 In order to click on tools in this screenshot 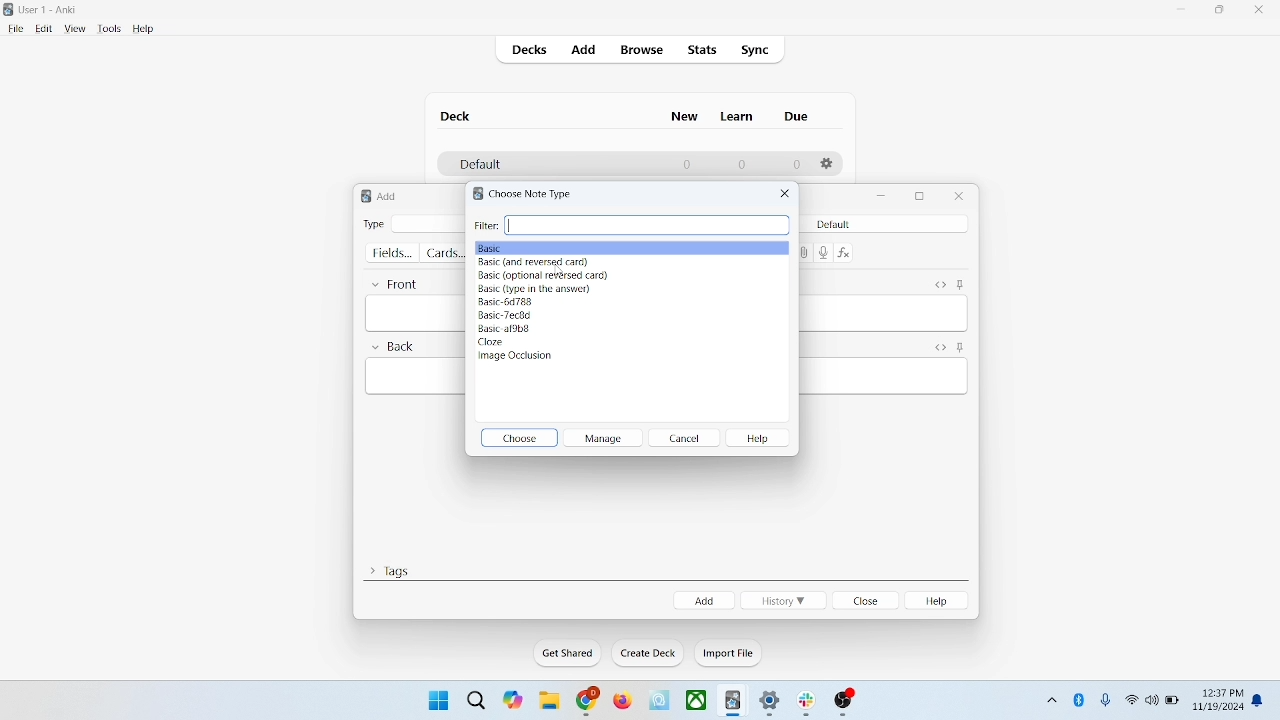, I will do `click(108, 29)`.